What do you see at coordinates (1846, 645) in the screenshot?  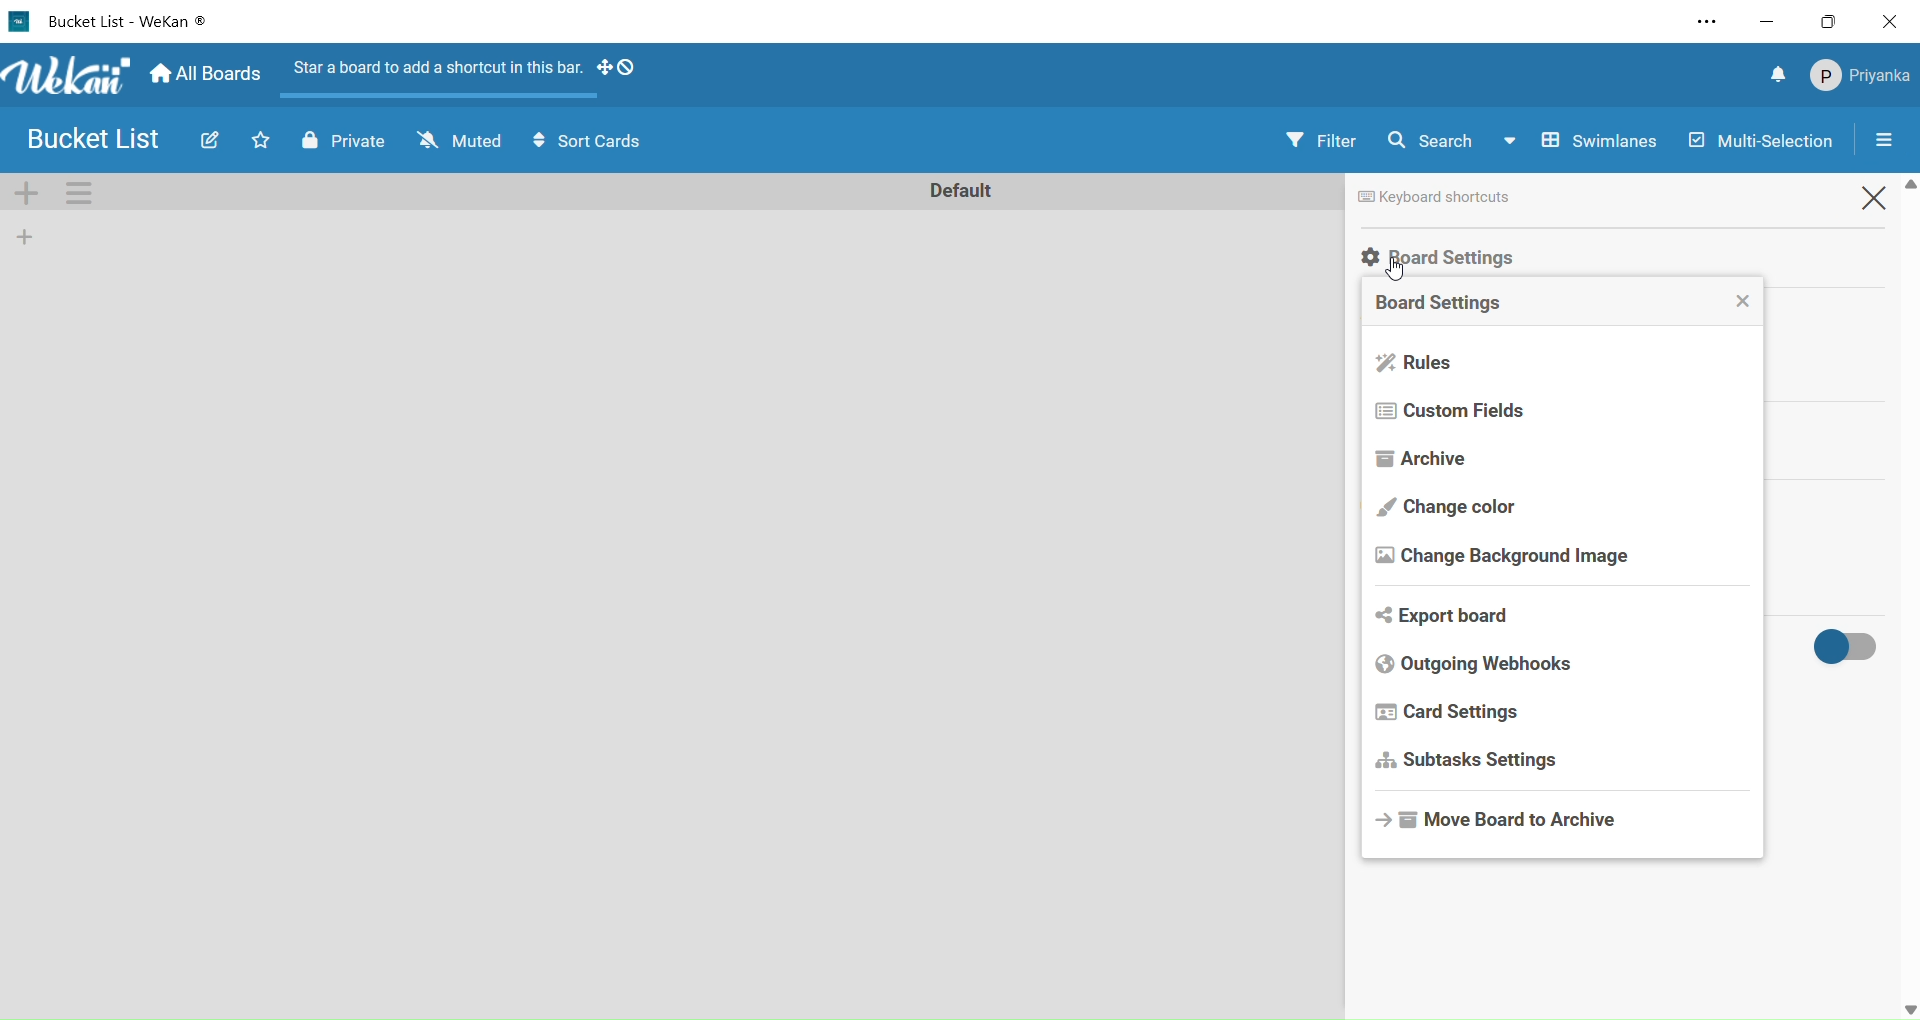 I see `activities on/off` at bounding box center [1846, 645].